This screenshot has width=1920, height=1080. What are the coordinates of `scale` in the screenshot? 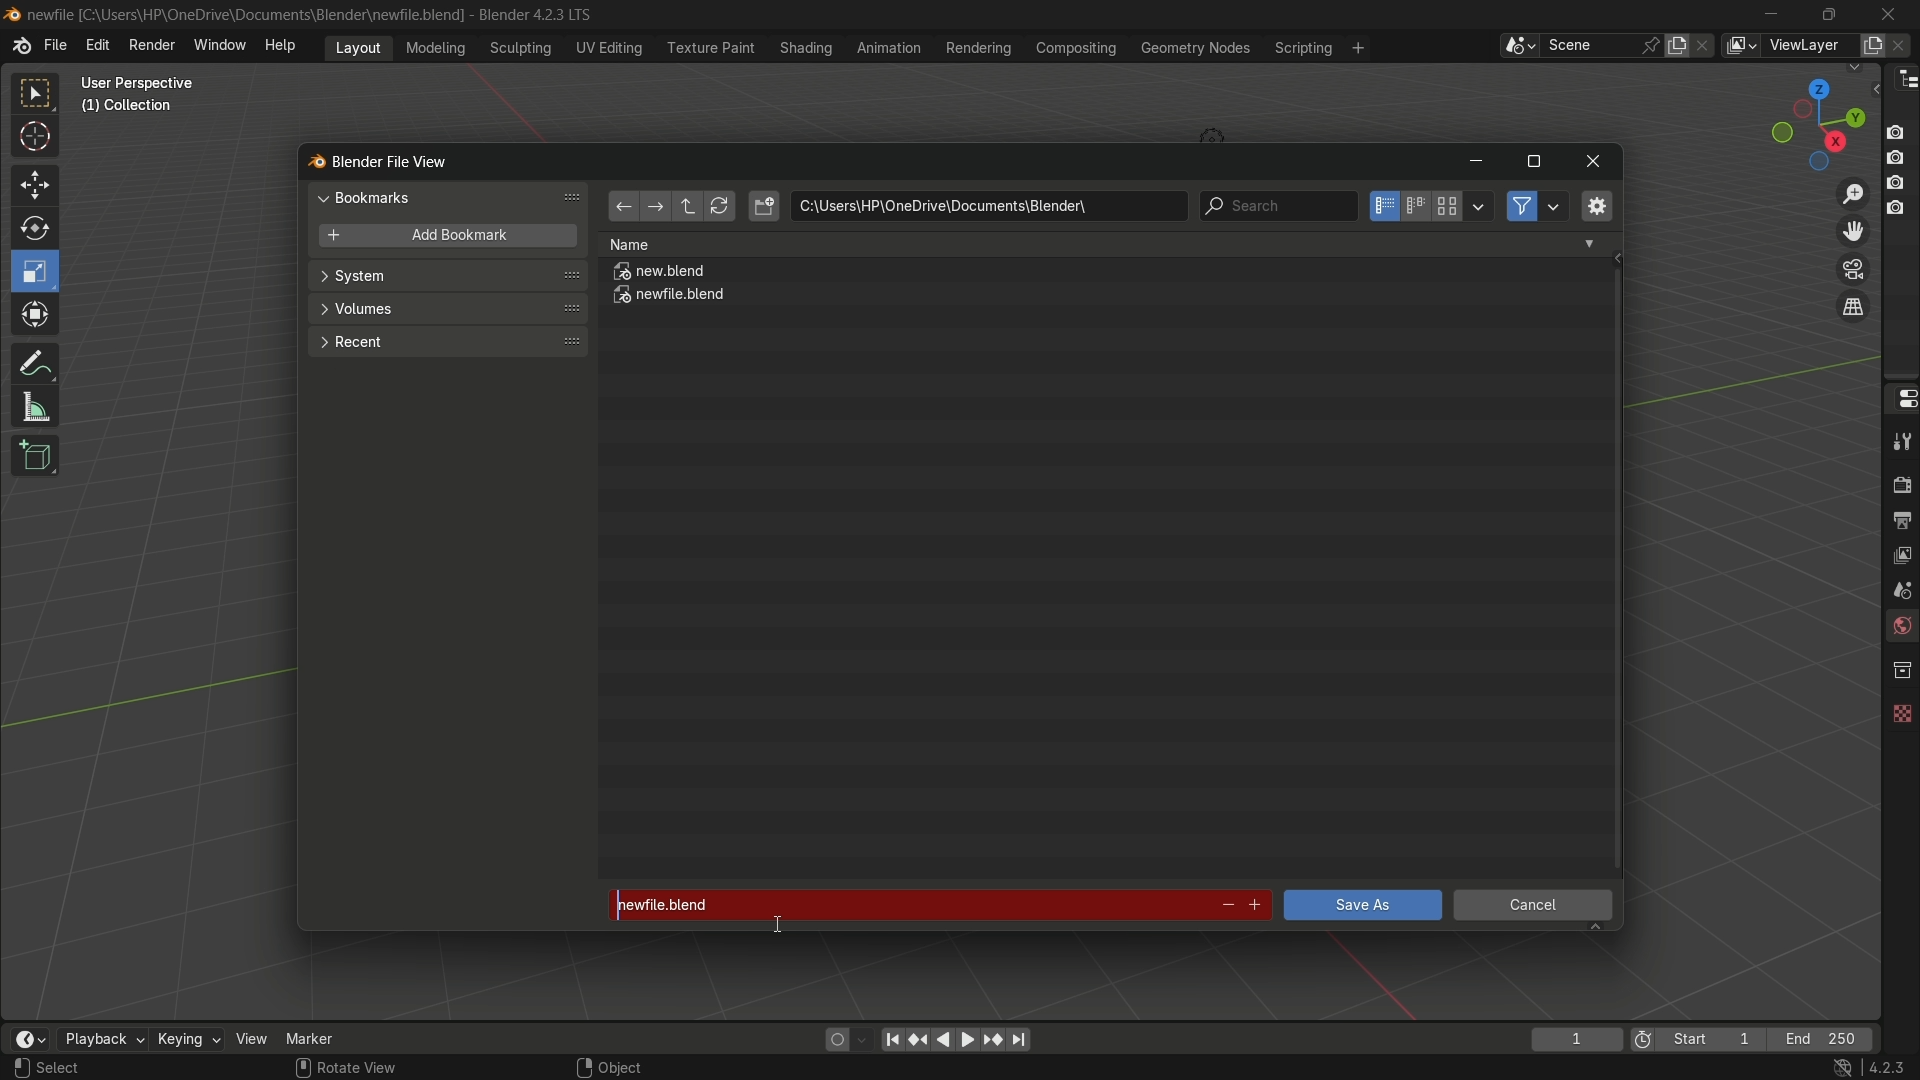 It's located at (38, 271).